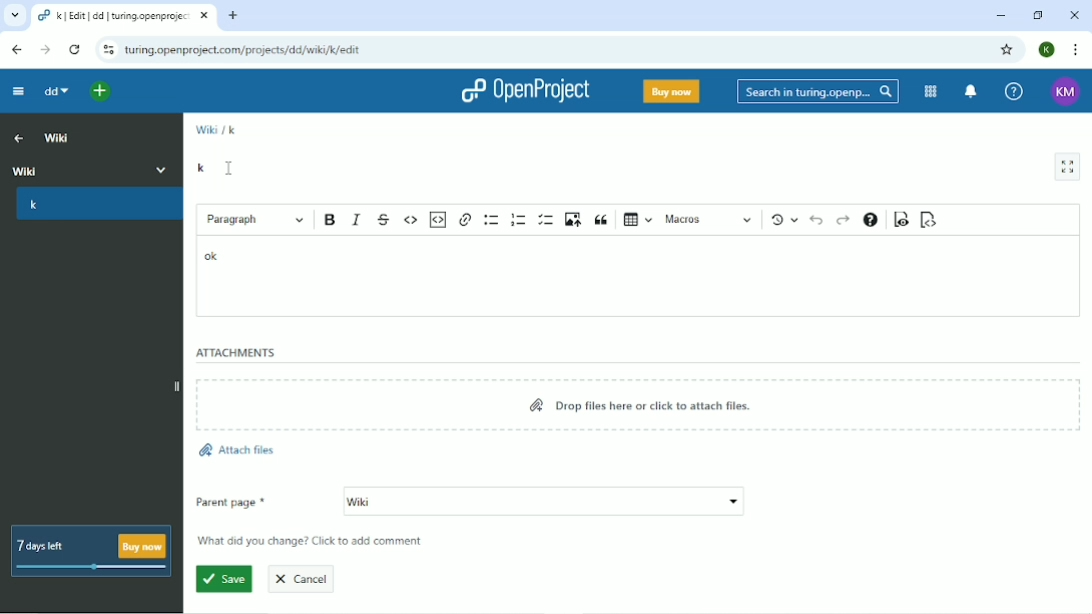 The image size is (1092, 614). What do you see at coordinates (255, 220) in the screenshot?
I see `Paragraph` at bounding box center [255, 220].